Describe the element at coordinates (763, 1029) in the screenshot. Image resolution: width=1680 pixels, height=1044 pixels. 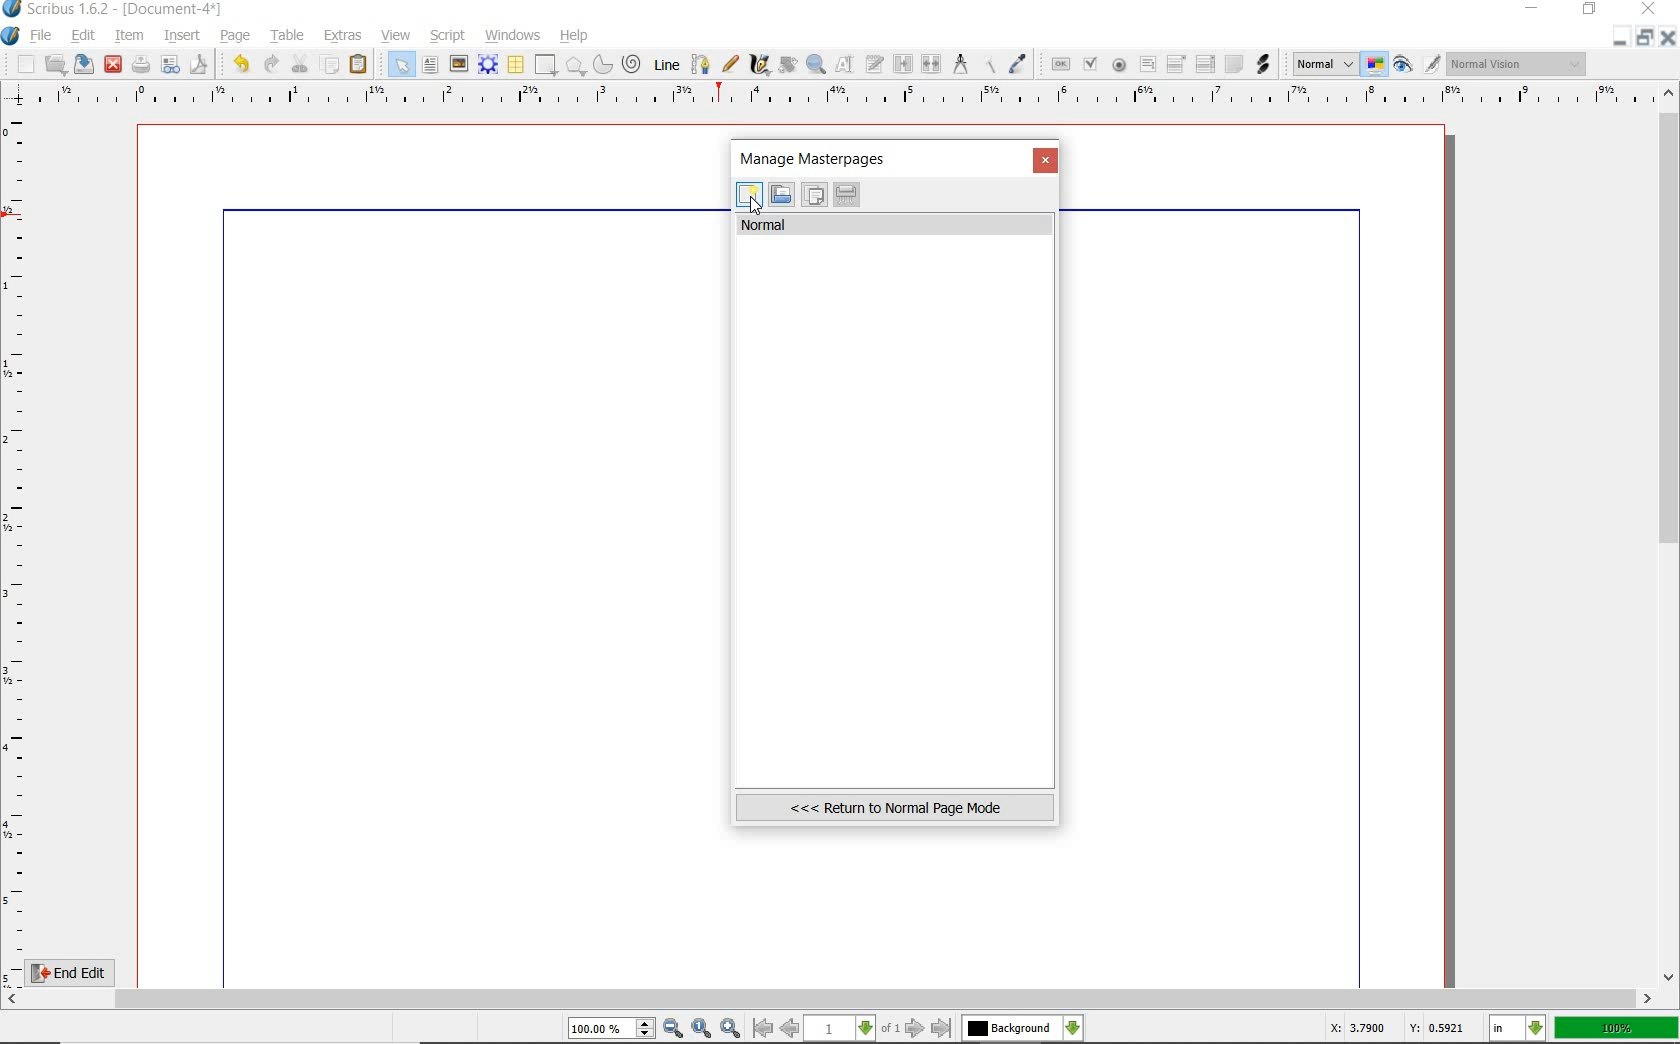
I see `go to first page` at that location.